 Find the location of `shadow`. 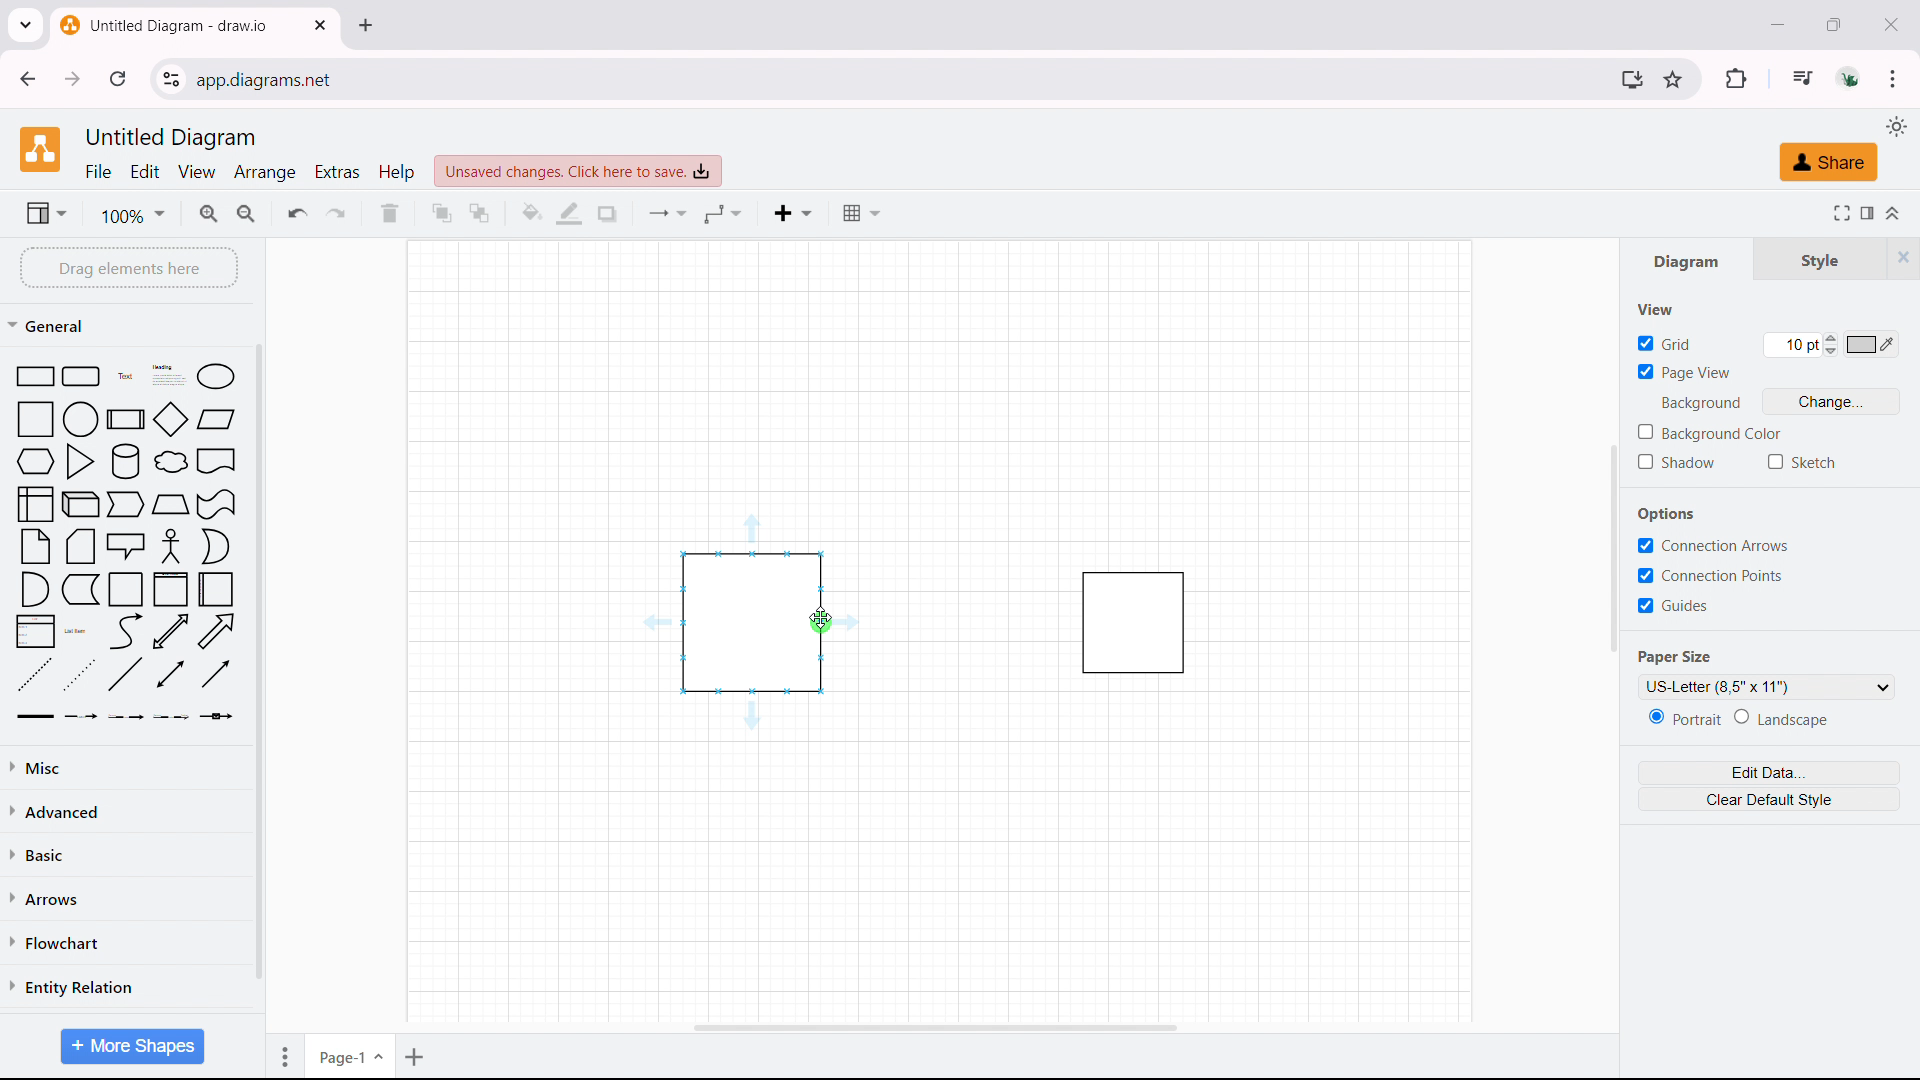

shadow is located at coordinates (607, 213).